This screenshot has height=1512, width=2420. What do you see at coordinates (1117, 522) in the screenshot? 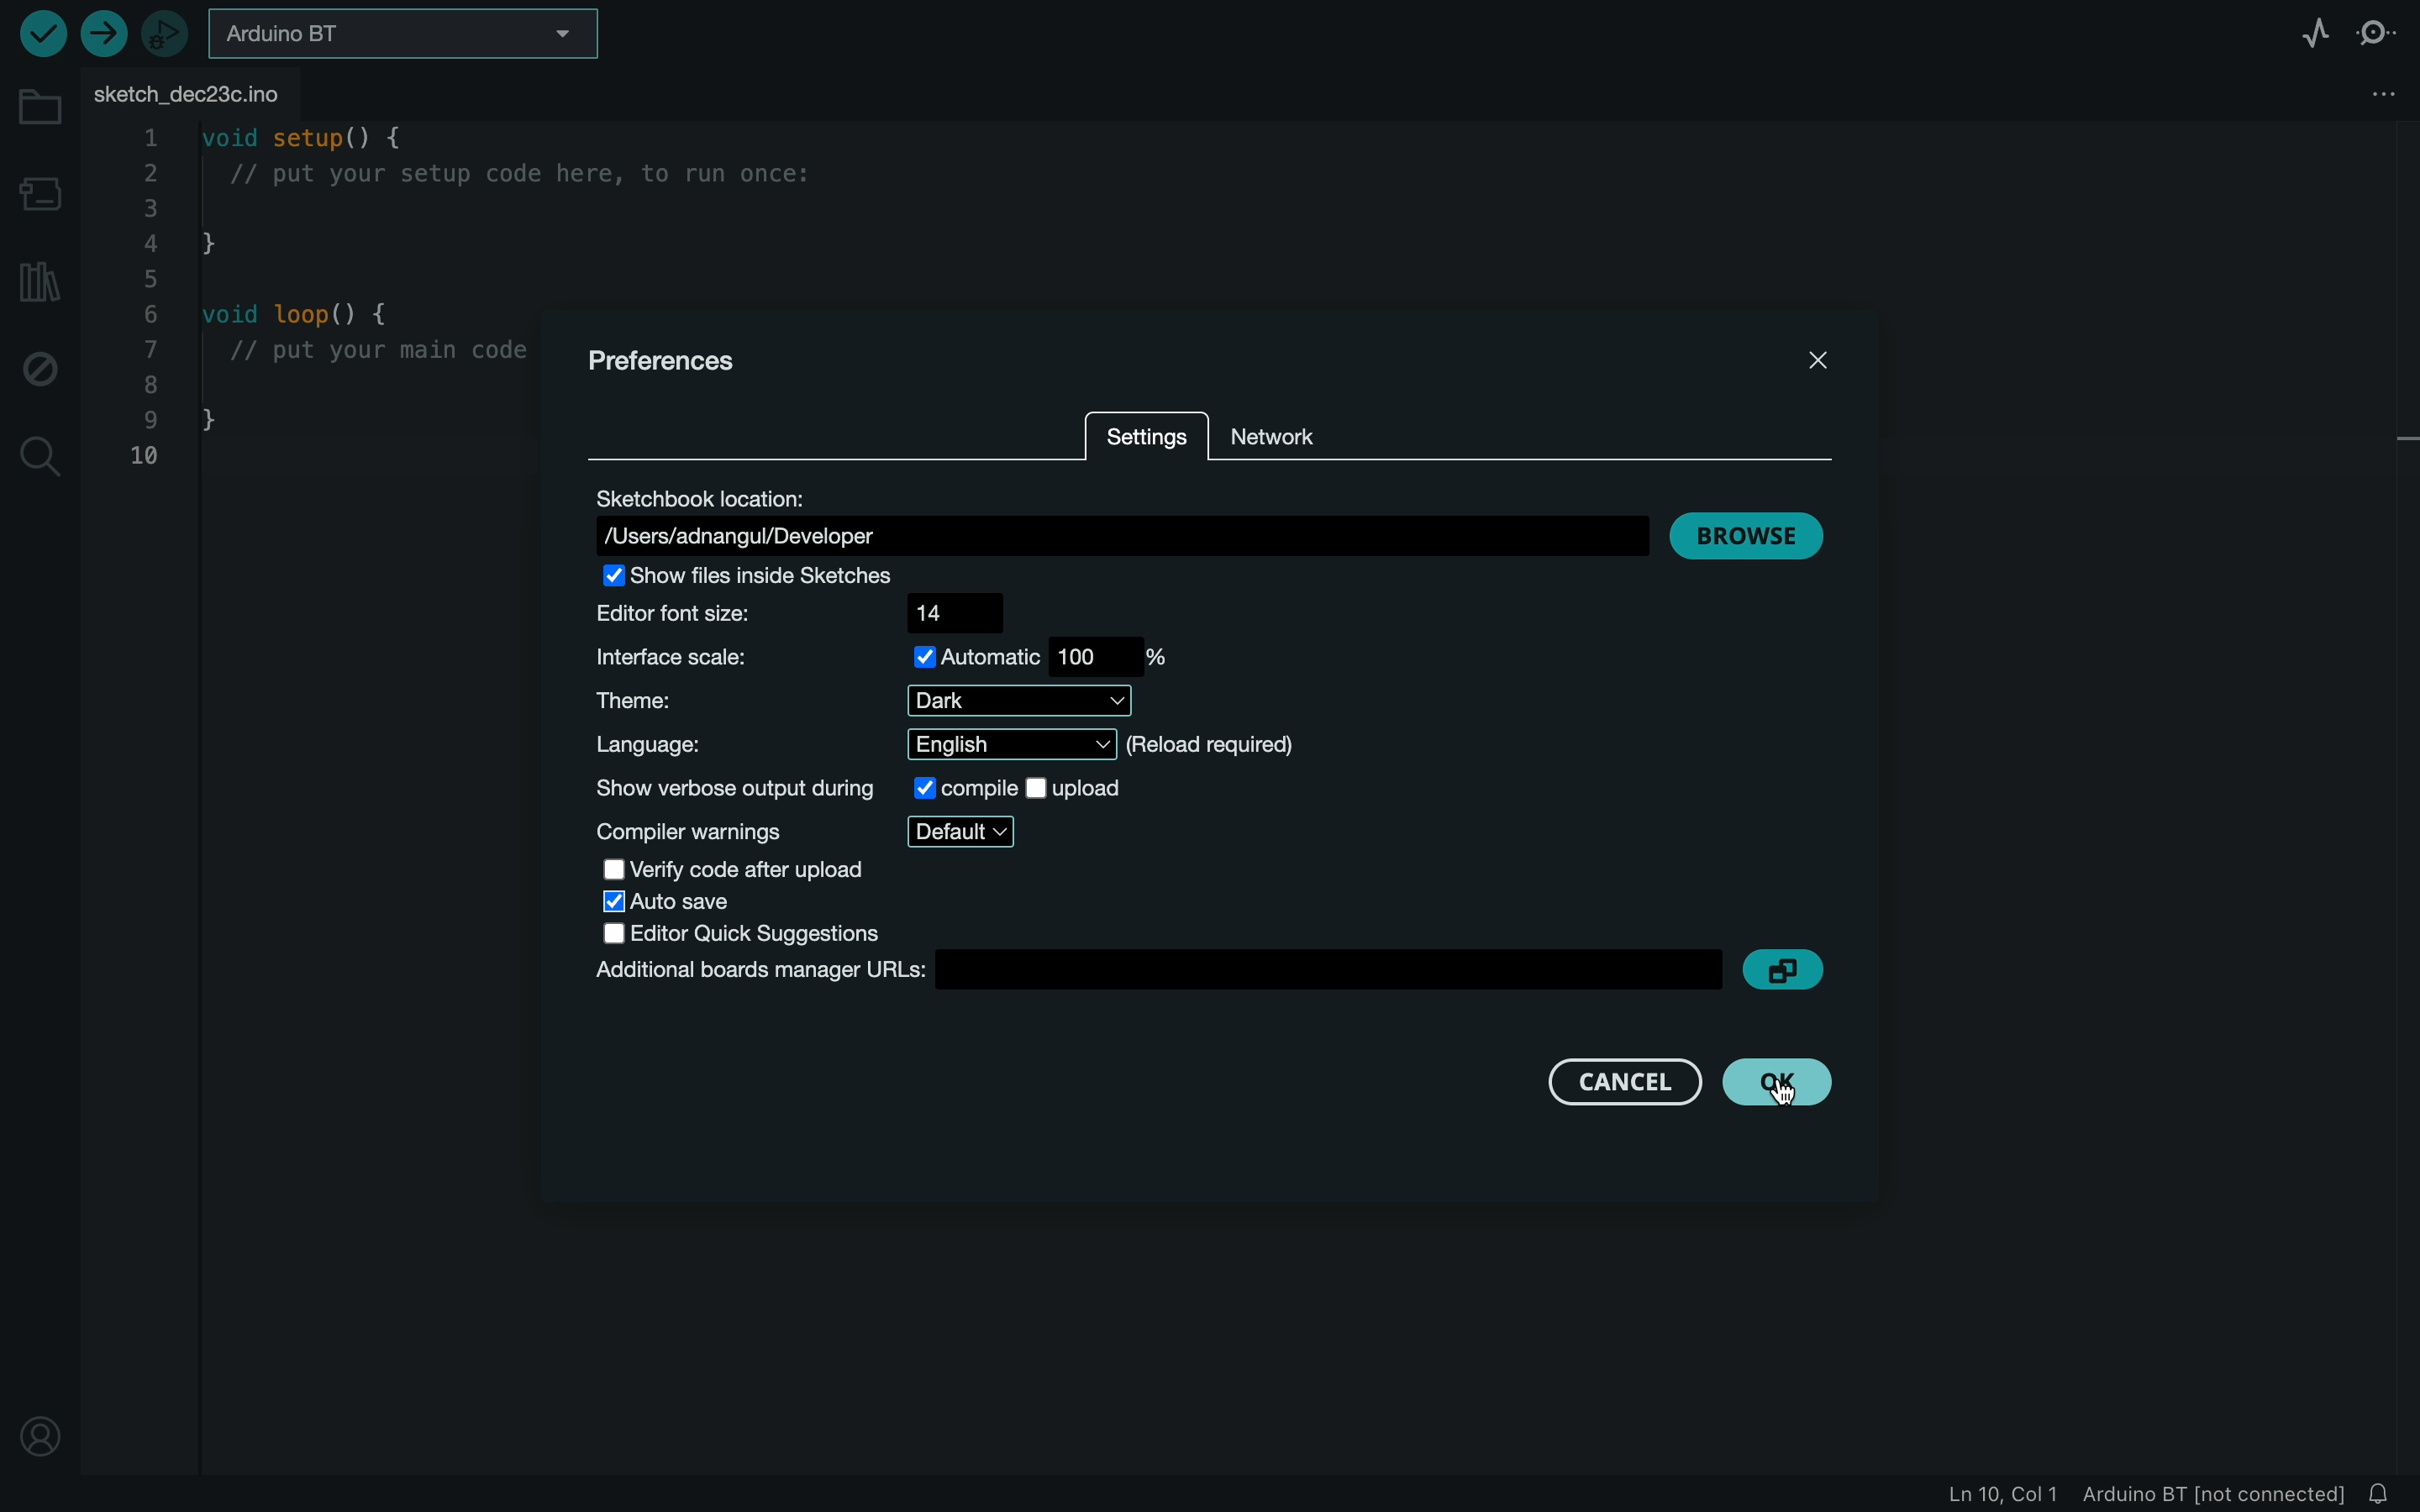
I see `location` at bounding box center [1117, 522].